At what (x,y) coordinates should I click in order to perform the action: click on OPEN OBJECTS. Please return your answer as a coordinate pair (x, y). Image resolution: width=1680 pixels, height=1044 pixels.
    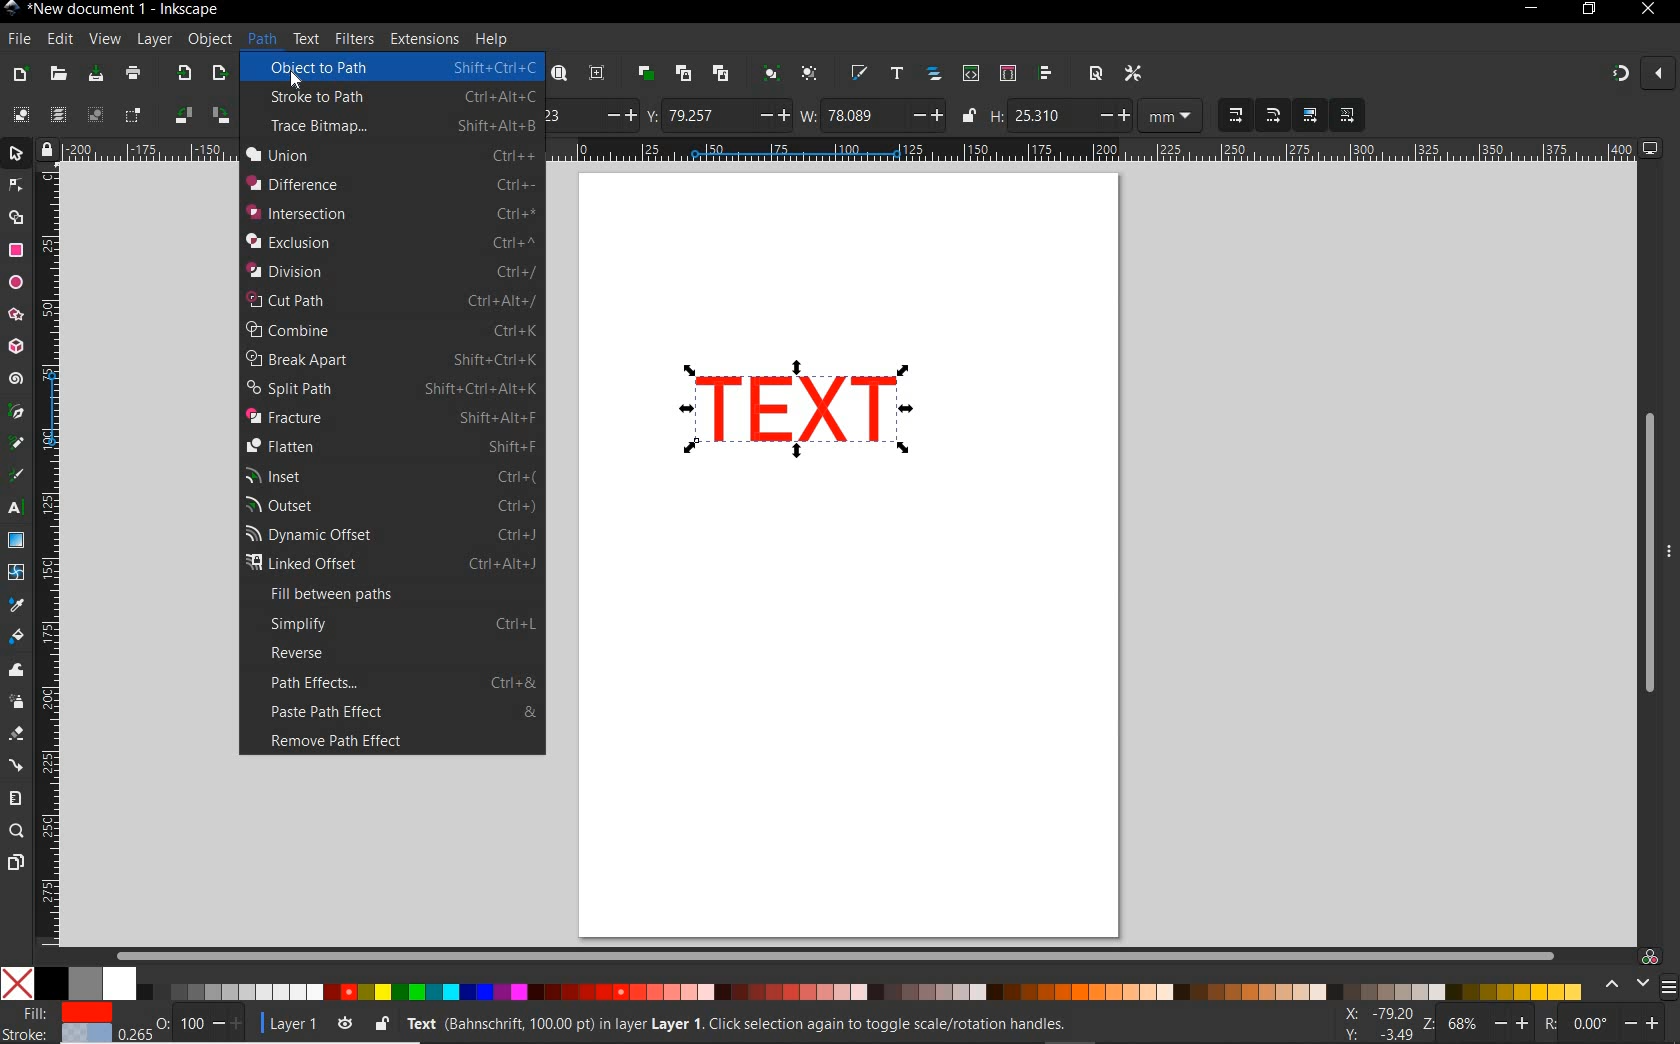
    Looking at the image, I should click on (933, 74).